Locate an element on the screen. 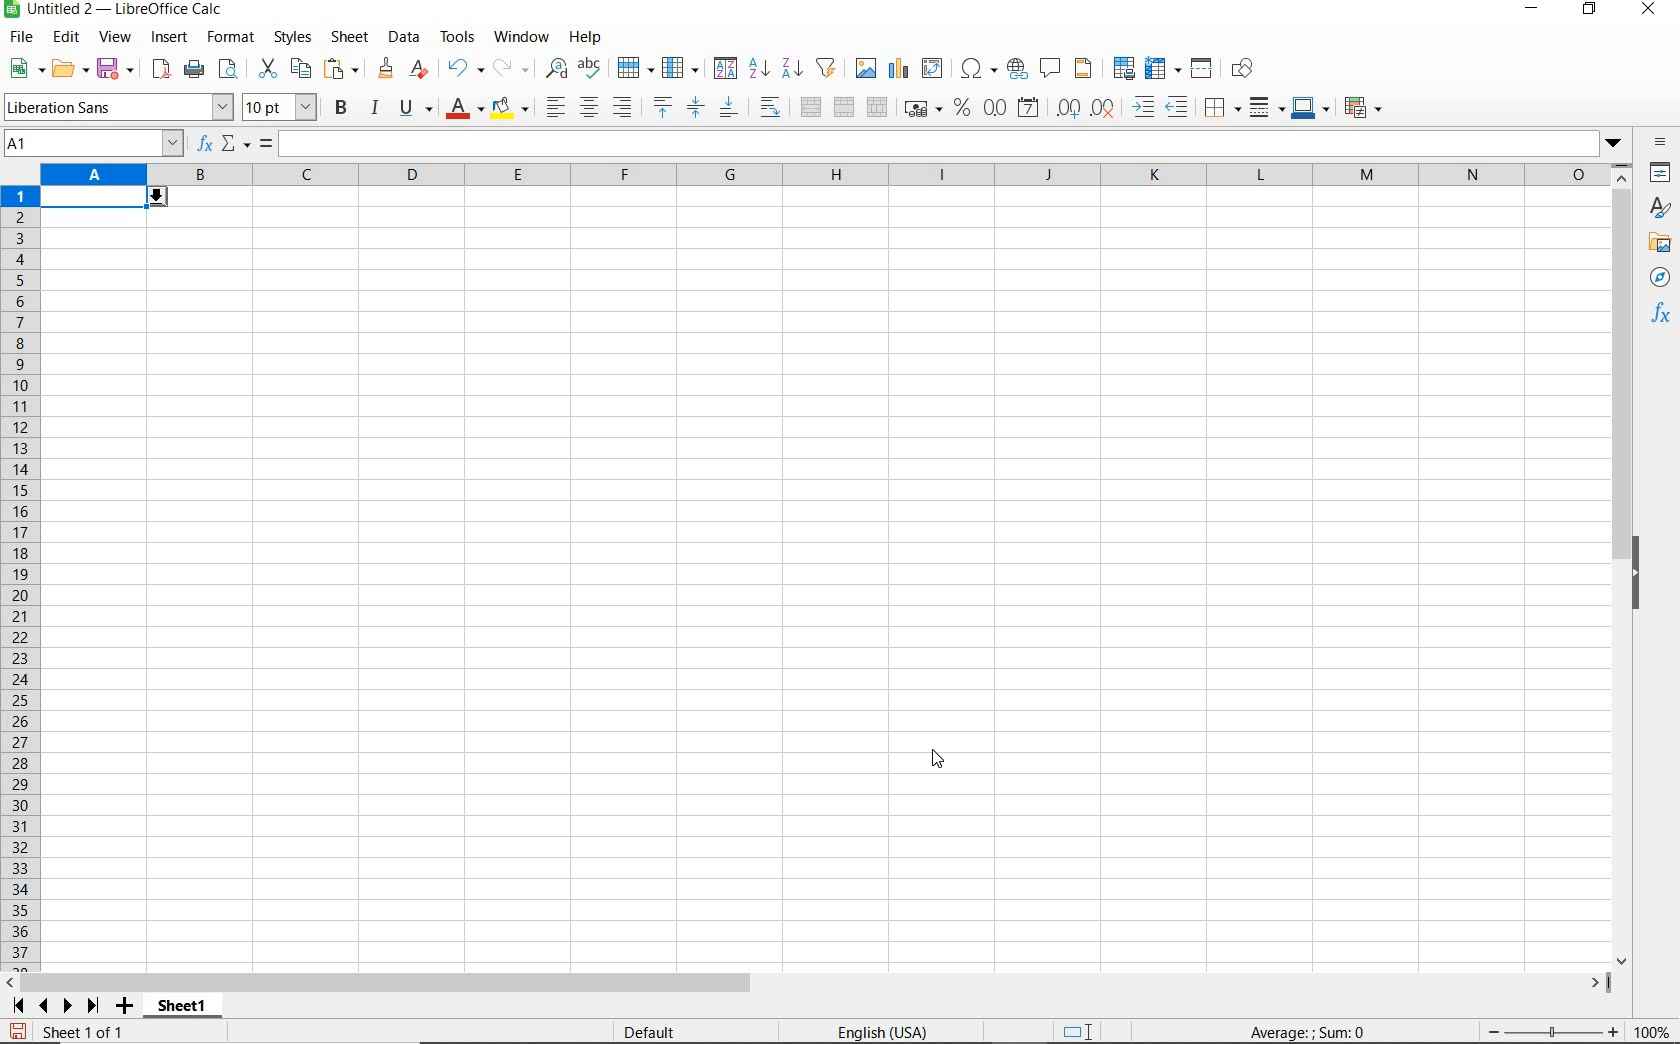  dropdown is located at coordinates (1615, 145).